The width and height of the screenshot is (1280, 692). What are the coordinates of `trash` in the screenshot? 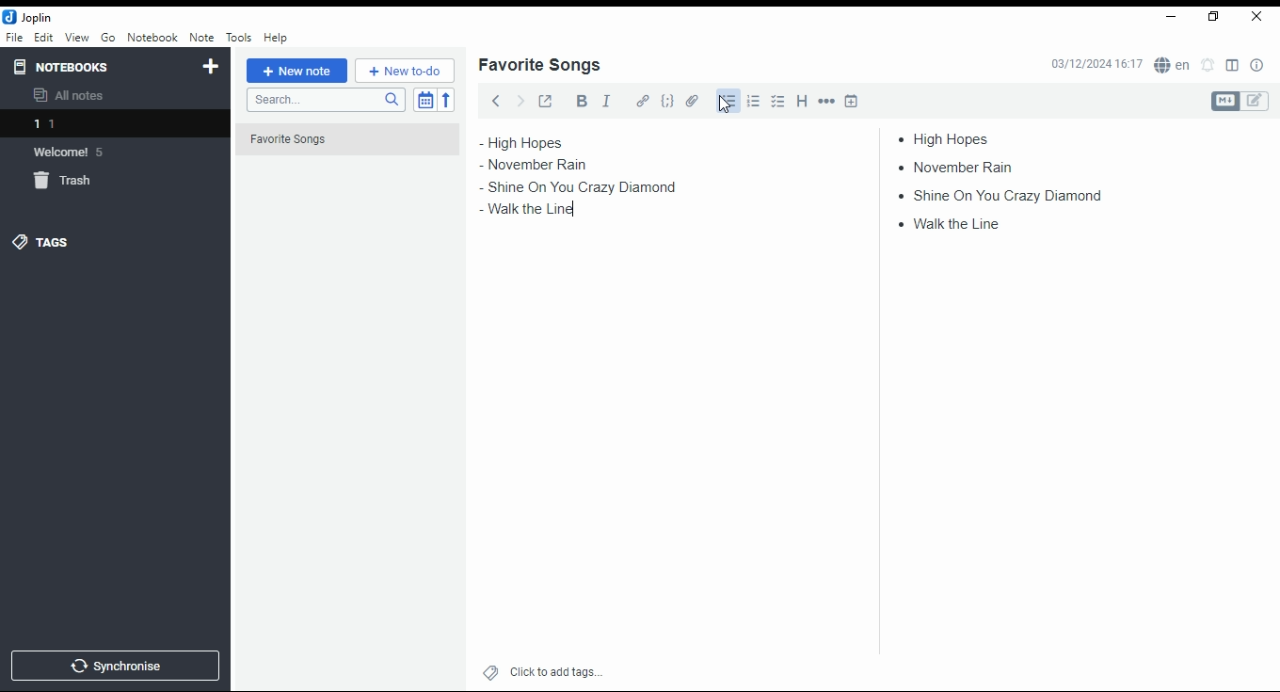 It's located at (74, 184).